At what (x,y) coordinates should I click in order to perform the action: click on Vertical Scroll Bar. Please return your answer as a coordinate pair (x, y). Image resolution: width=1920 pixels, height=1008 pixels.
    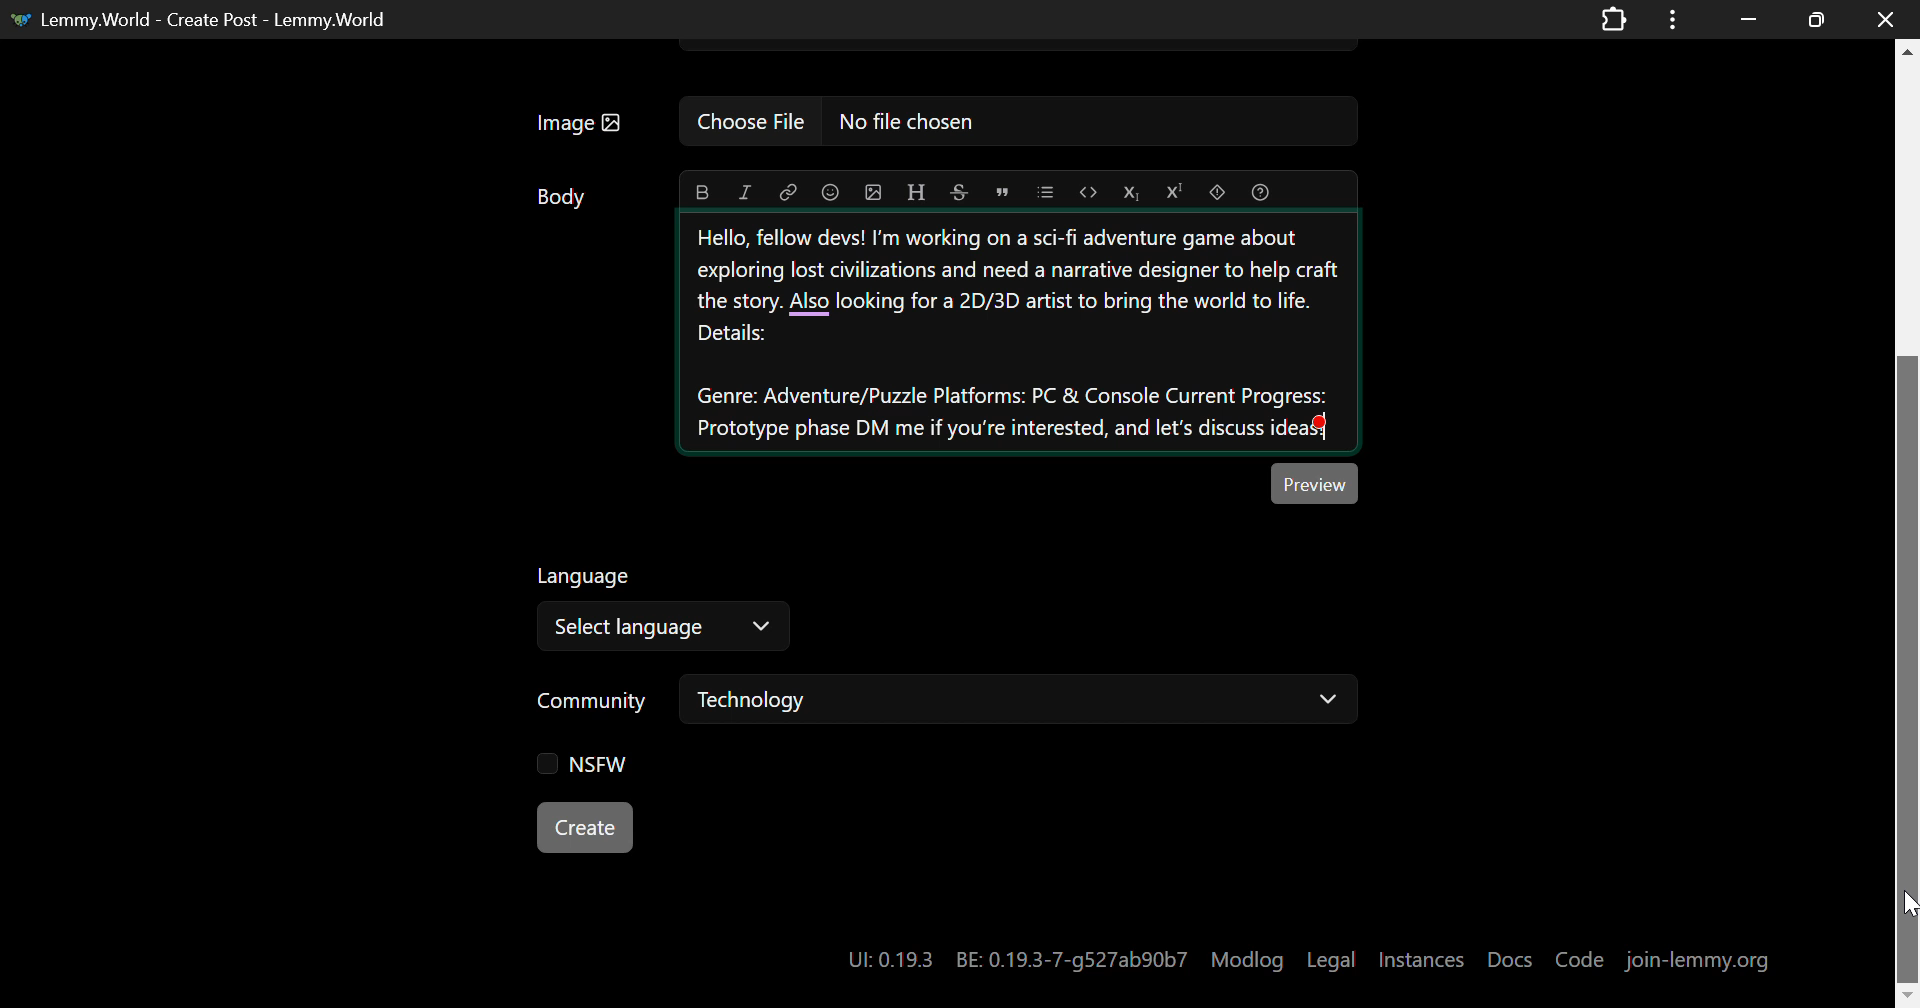
    Looking at the image, I should click on (1908, 523).